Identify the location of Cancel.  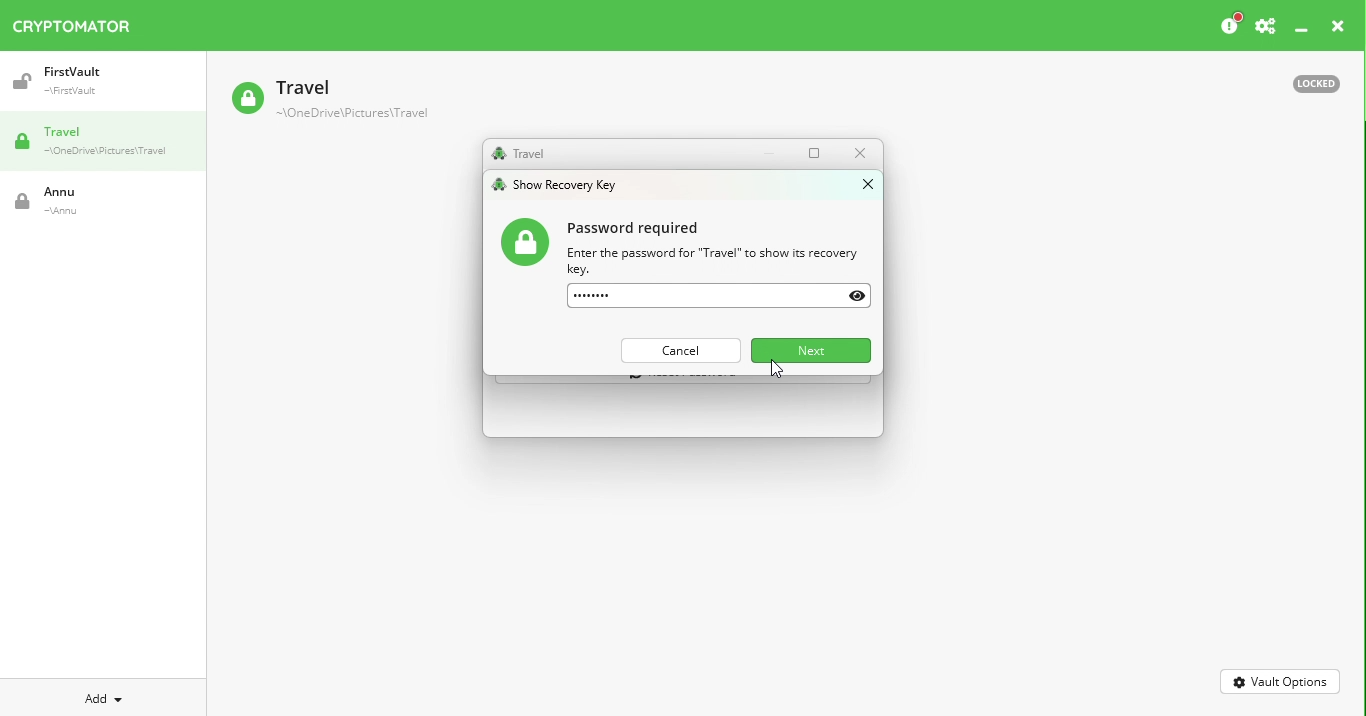
(683, 350).